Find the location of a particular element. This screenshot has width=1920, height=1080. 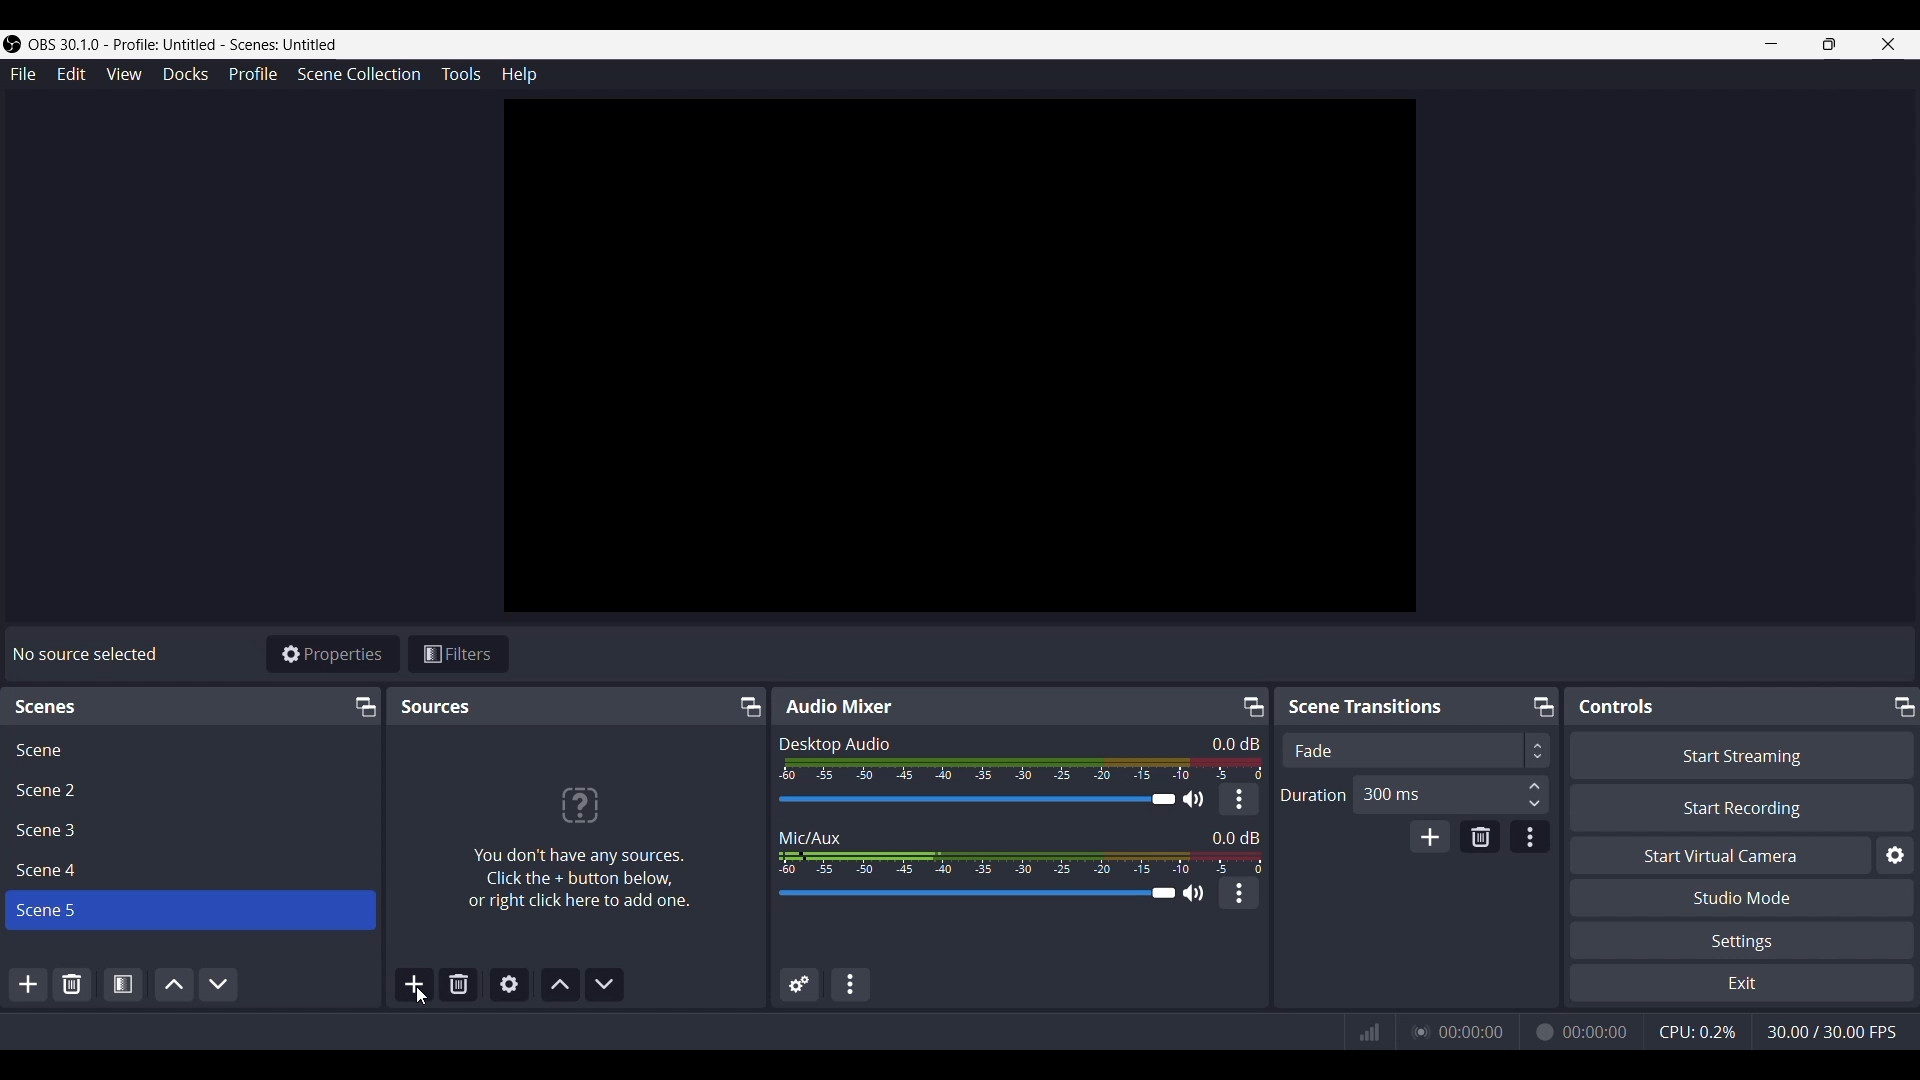

Scene File is located at coordinates (186, 831).